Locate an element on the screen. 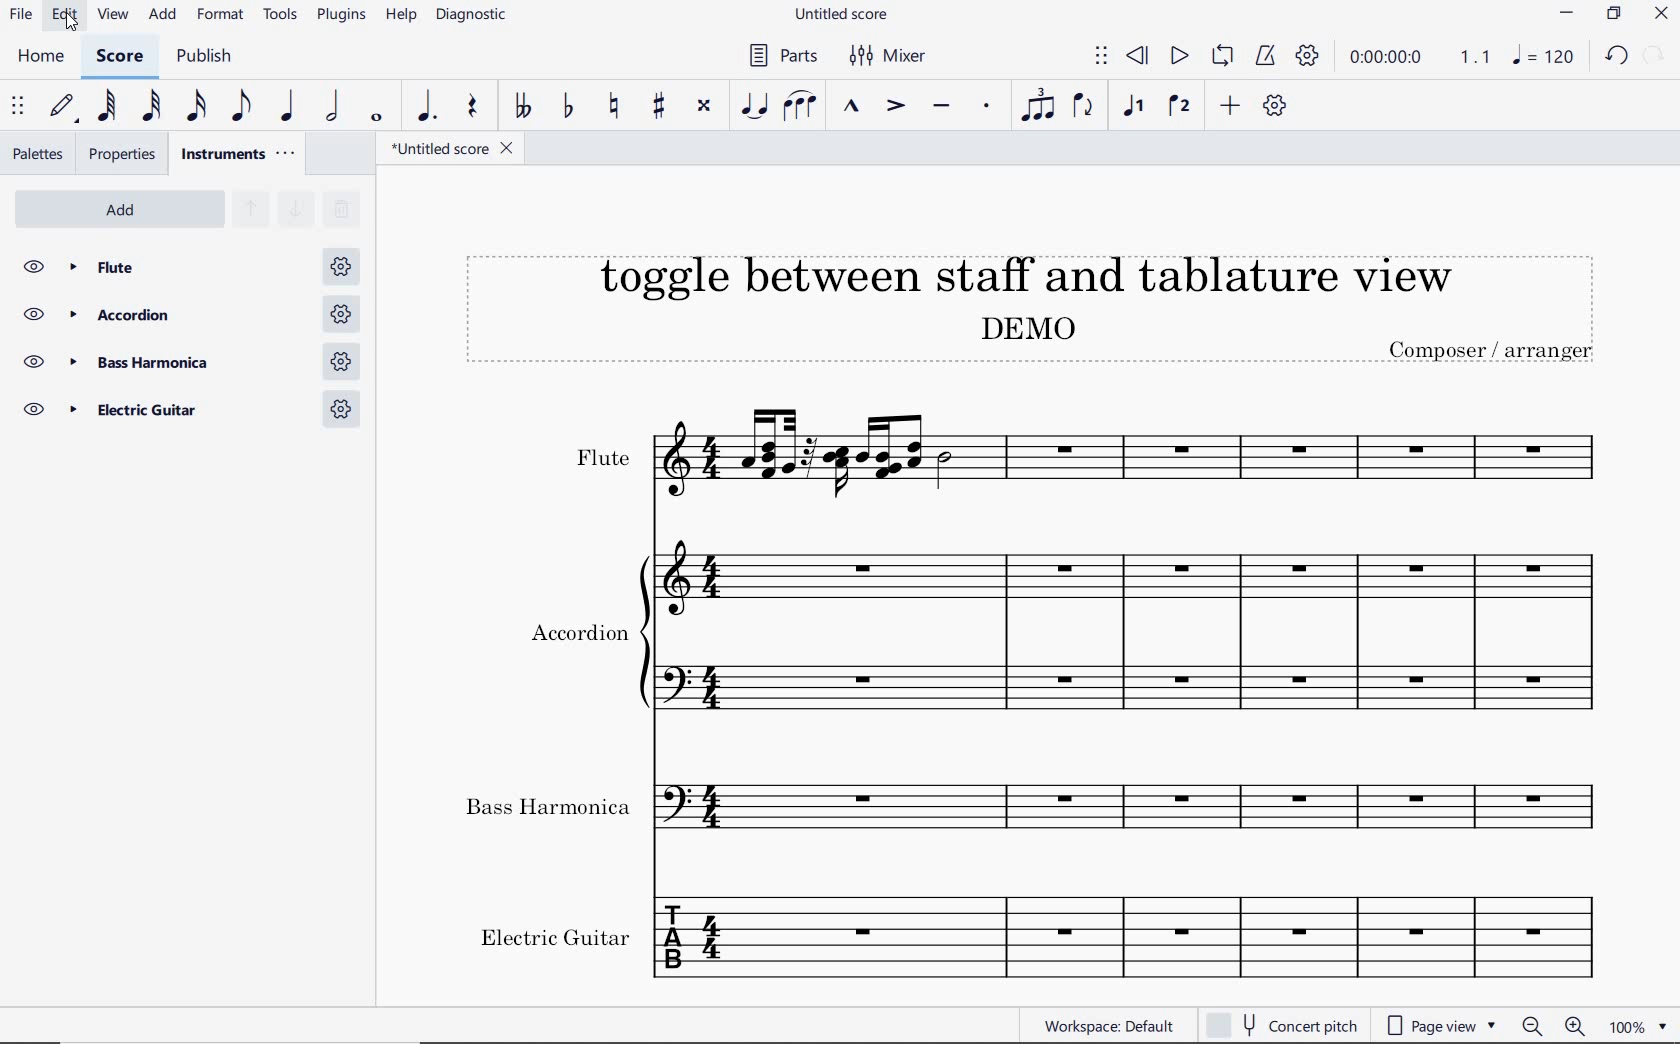 This screenshot has height=1044, width=1680. page view is located at coordinates (1442, 1025).